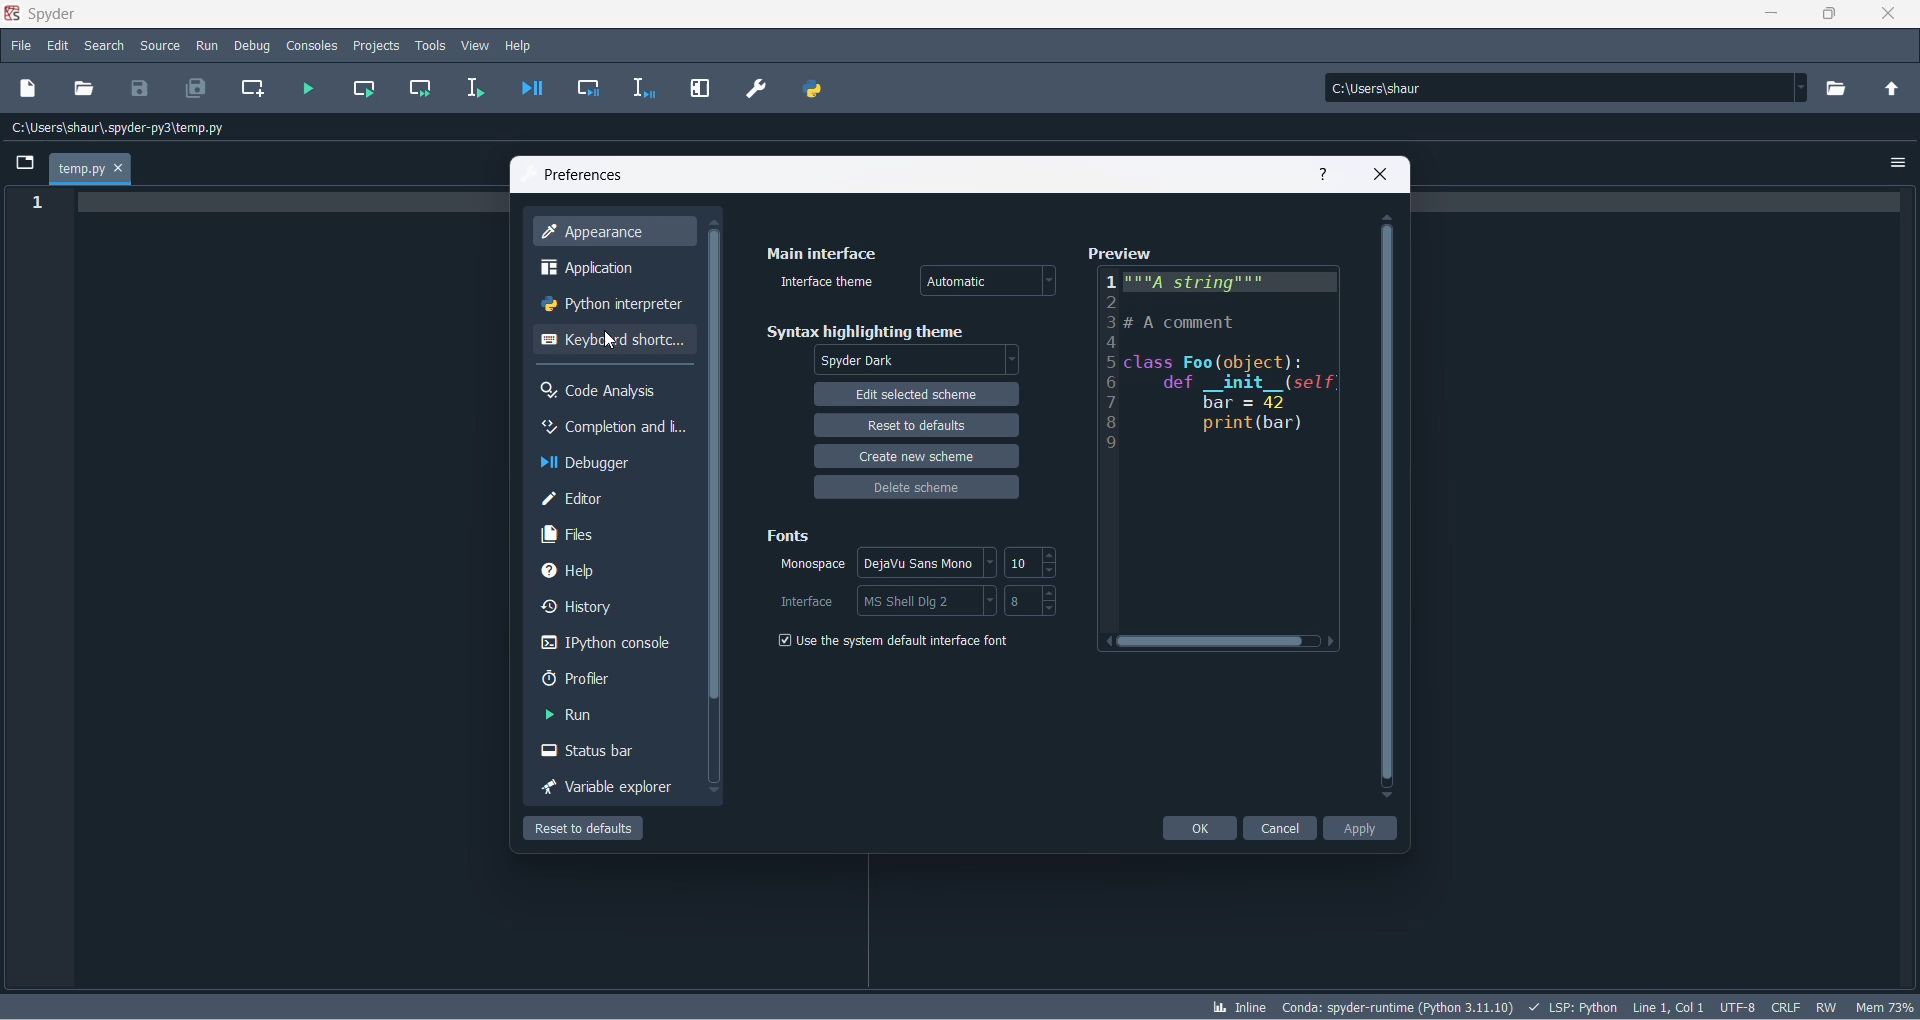  What do you see at coordinates (917, 458) in the screenshot?
I see `create new scheme` at bounding box center [917, 458].